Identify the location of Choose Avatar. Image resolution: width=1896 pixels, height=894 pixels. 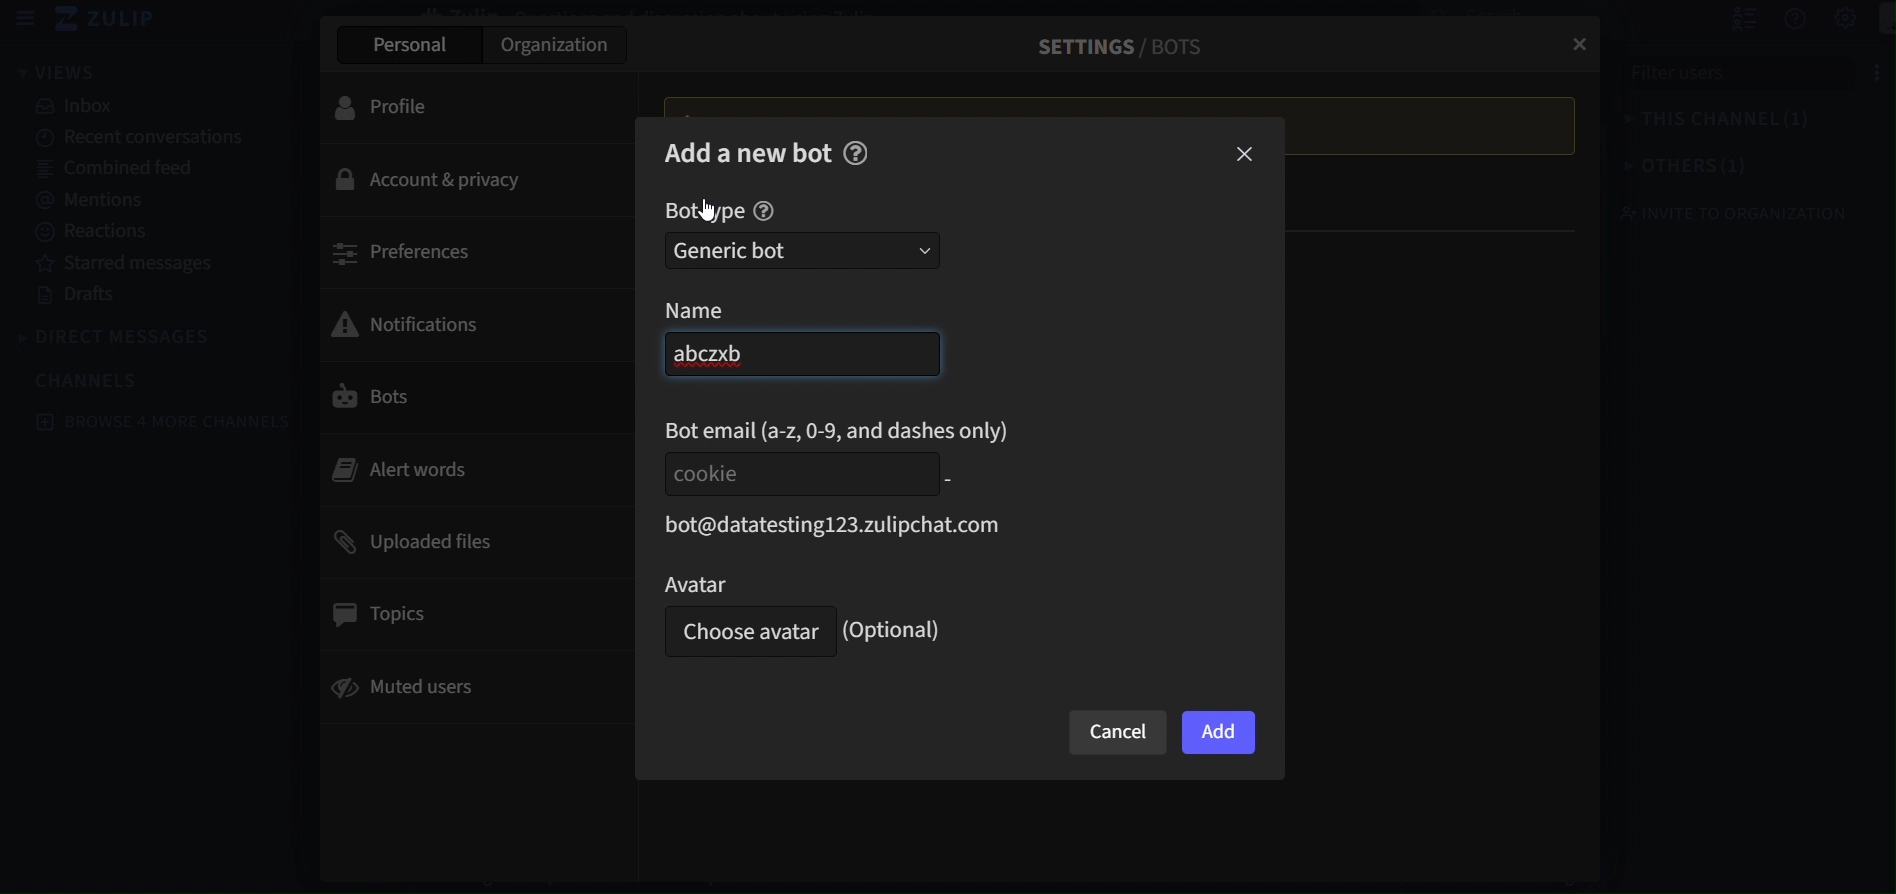
(745, 633).